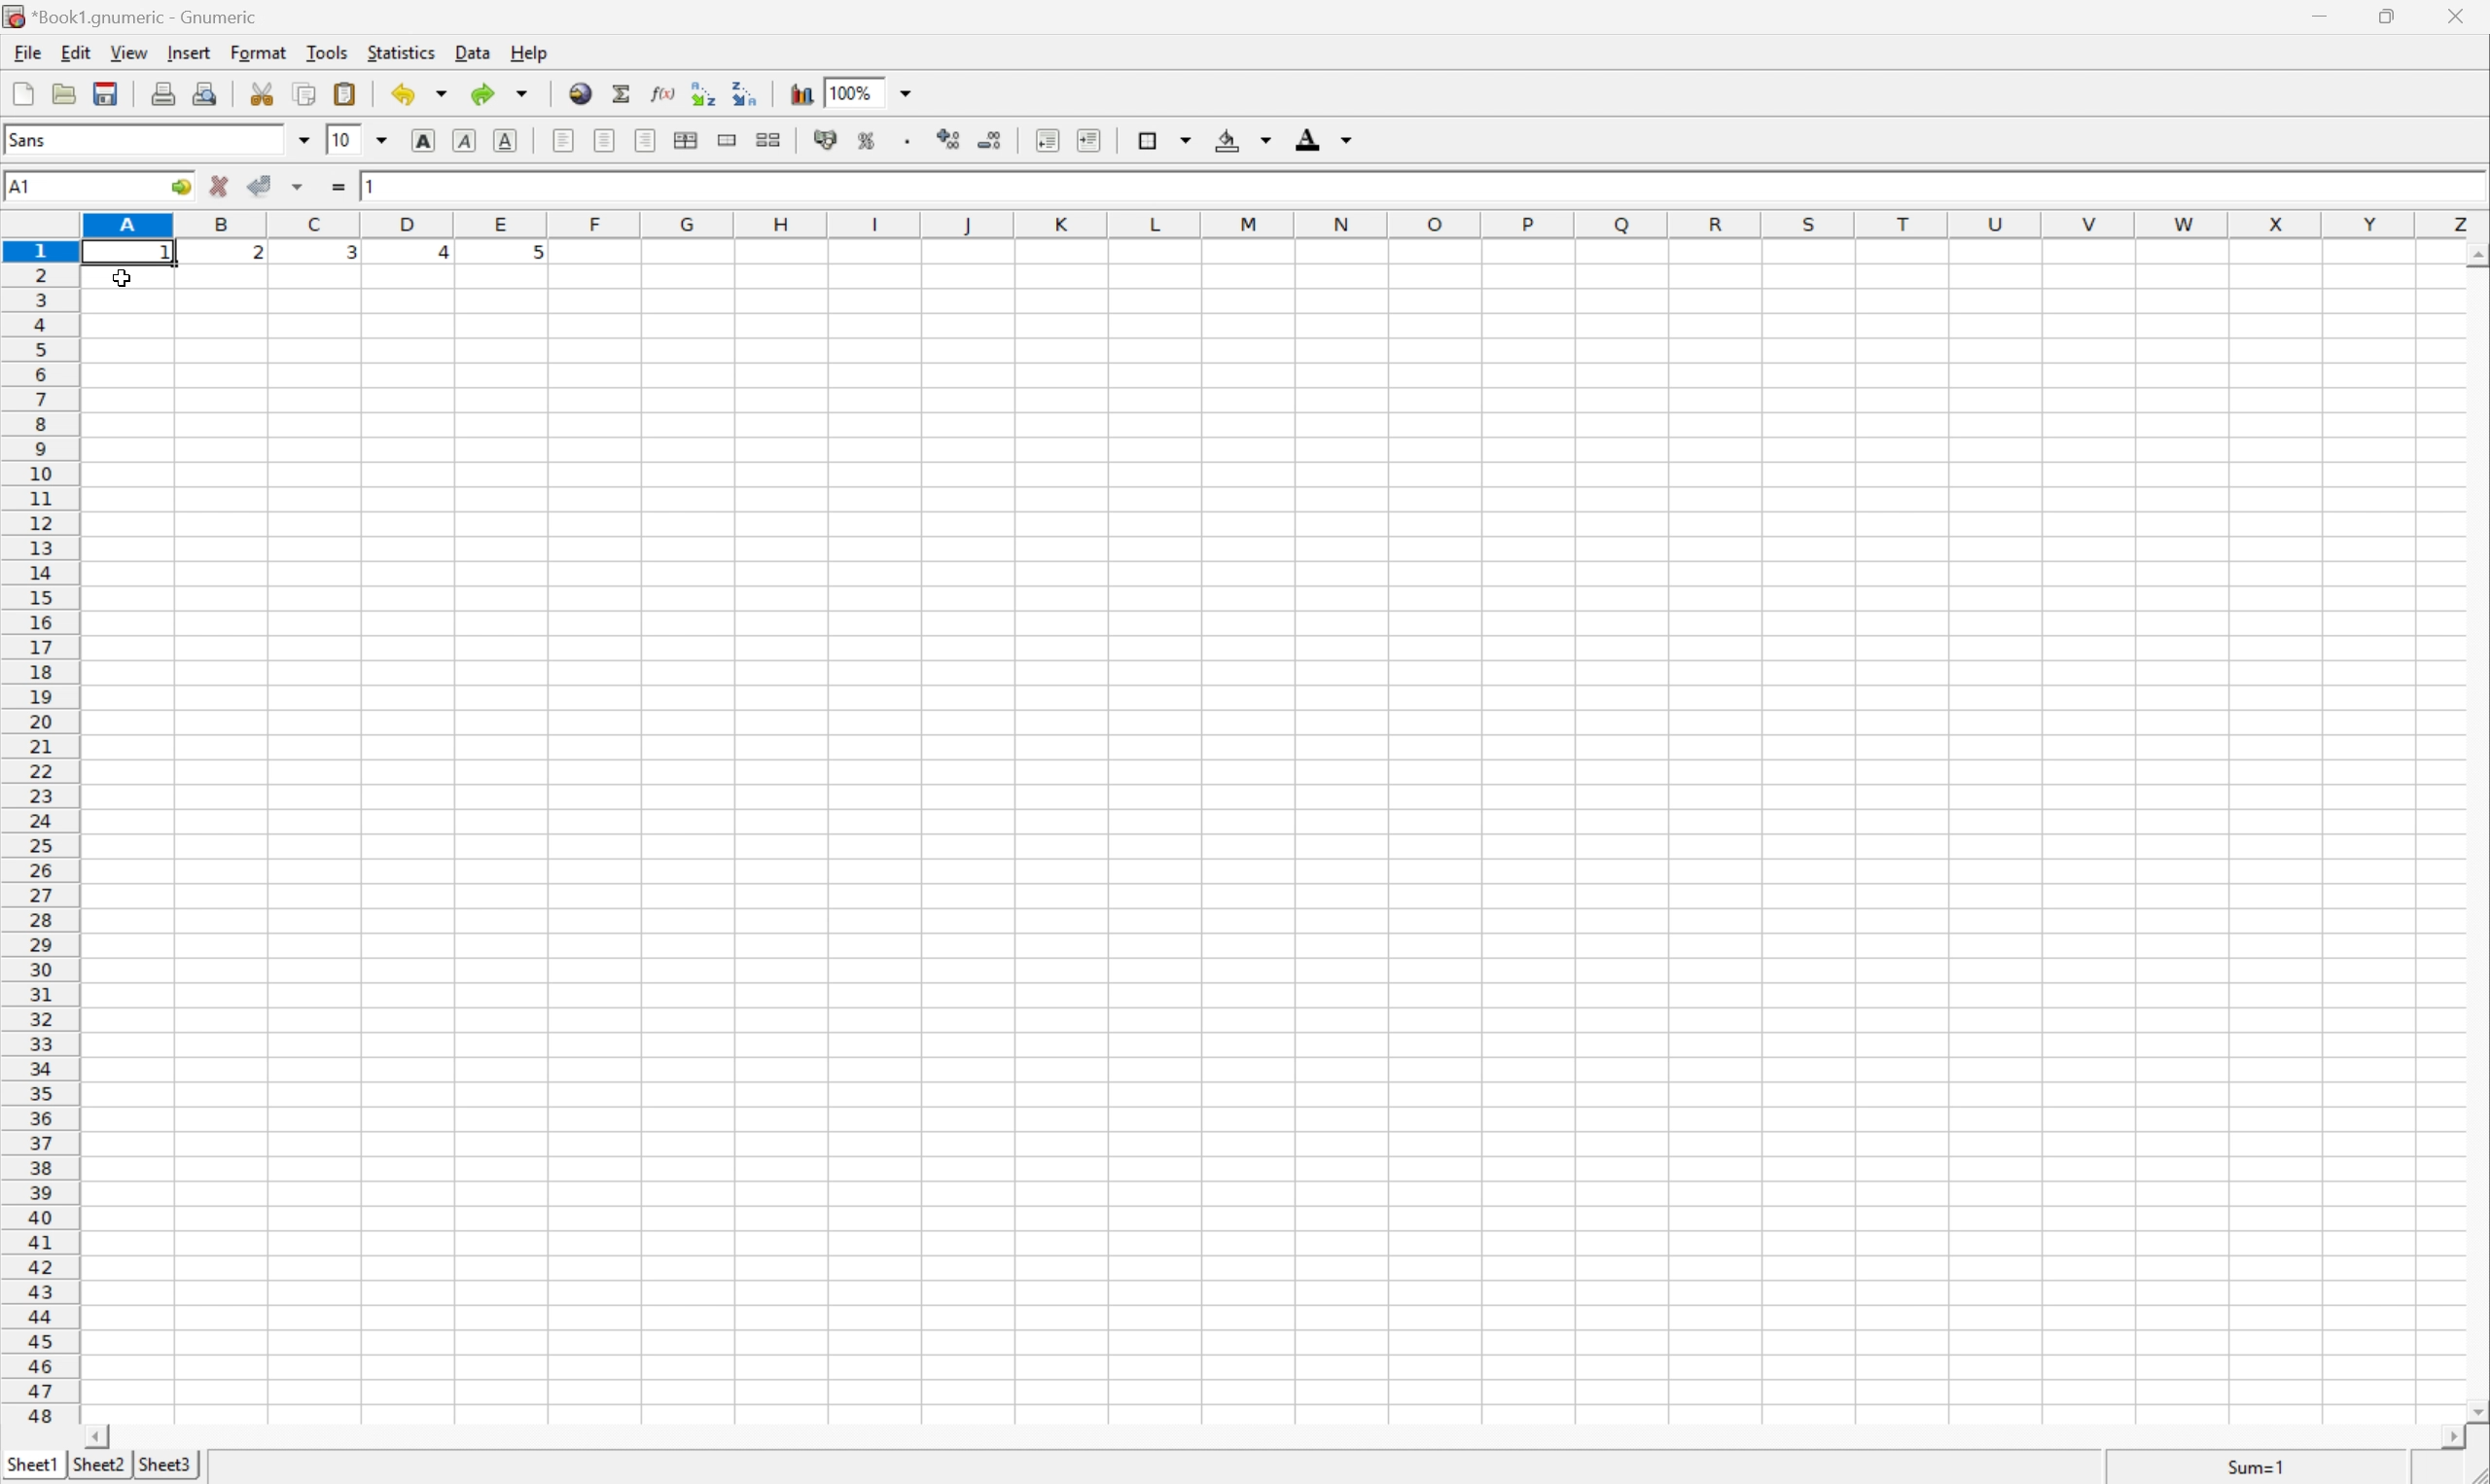 The image size is (2490, 1484). I want to click on insert hyperlink, so click(581, 92).